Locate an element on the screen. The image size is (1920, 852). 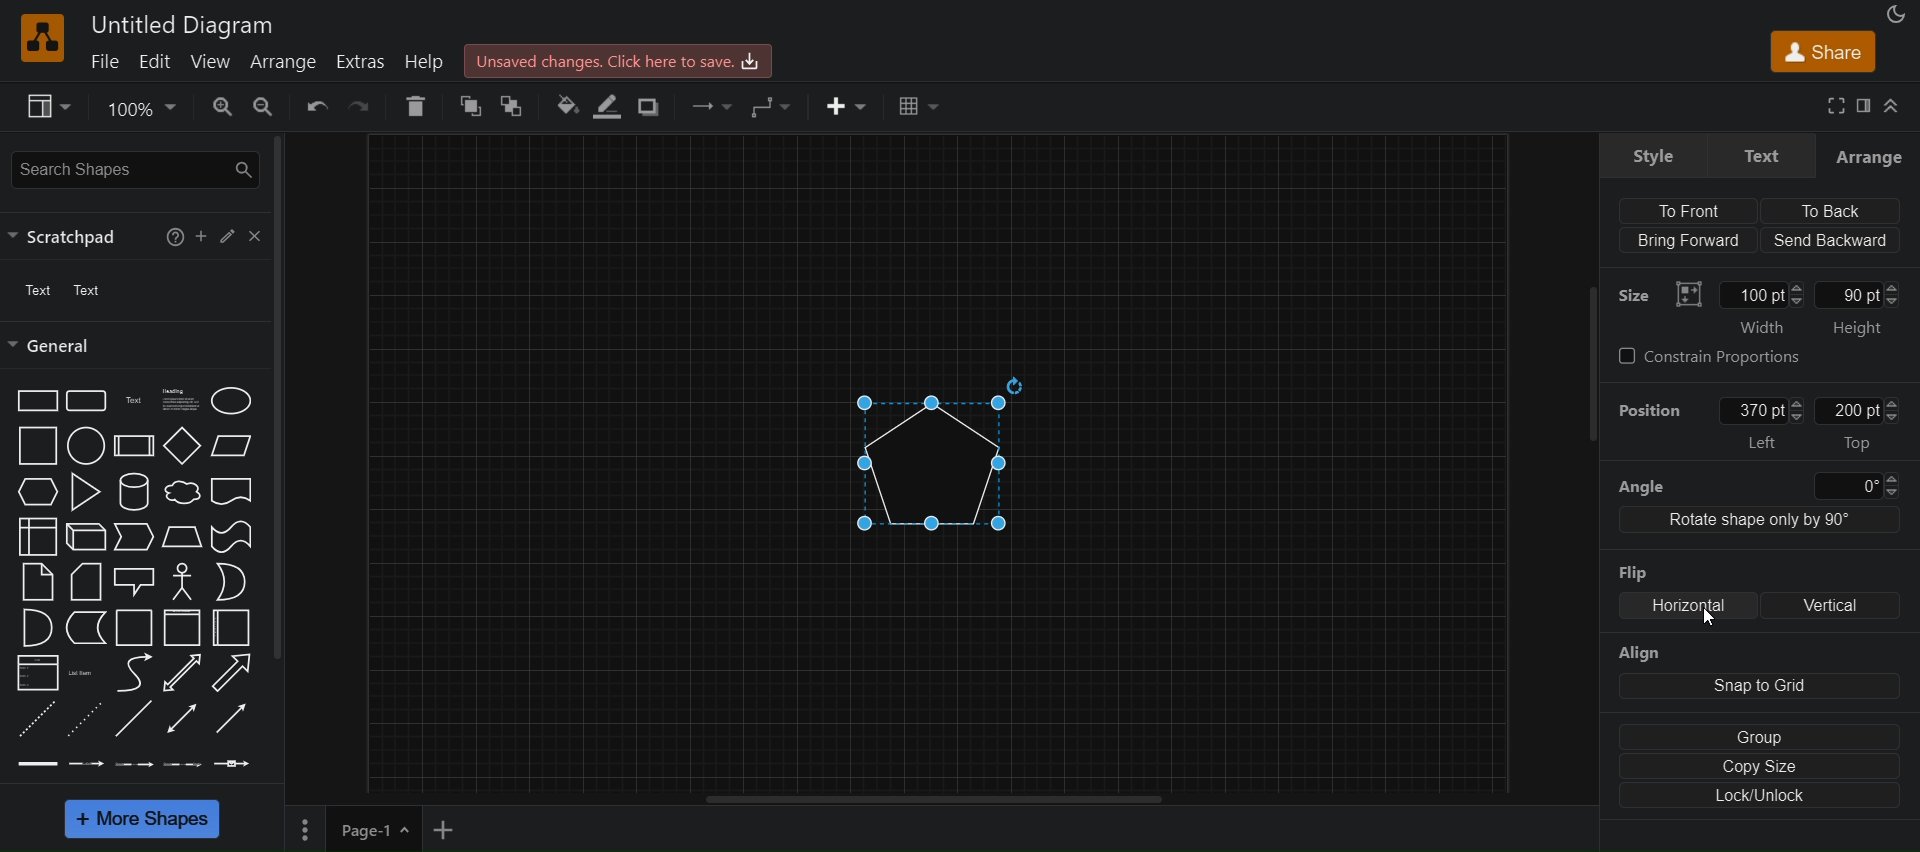
Connector with 2 labels is located at coordinates (133, 765).